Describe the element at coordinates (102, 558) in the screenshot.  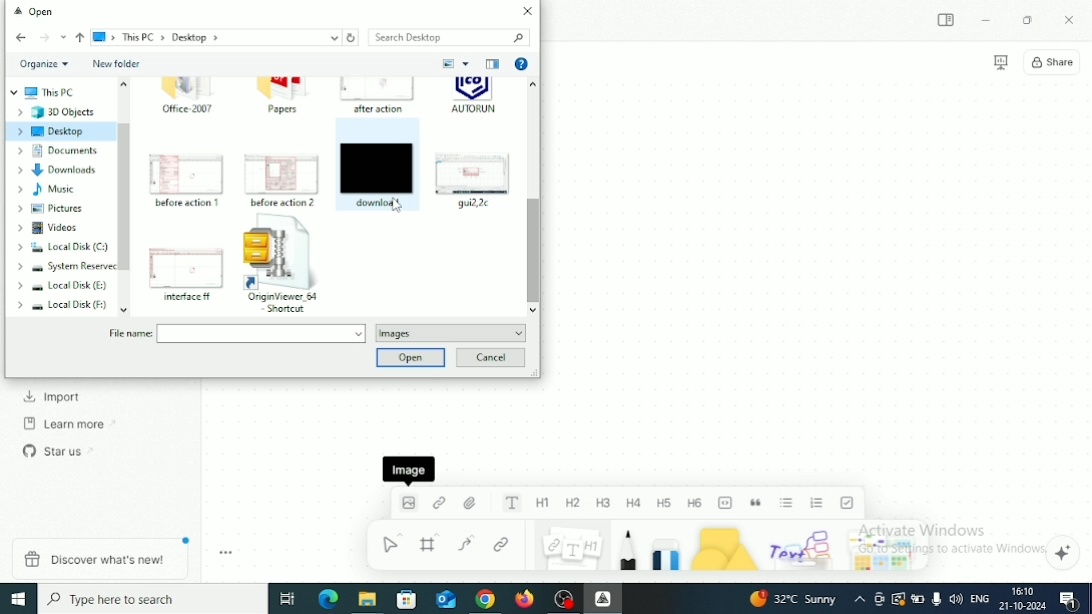
I see `Discover what's new!` at that location.